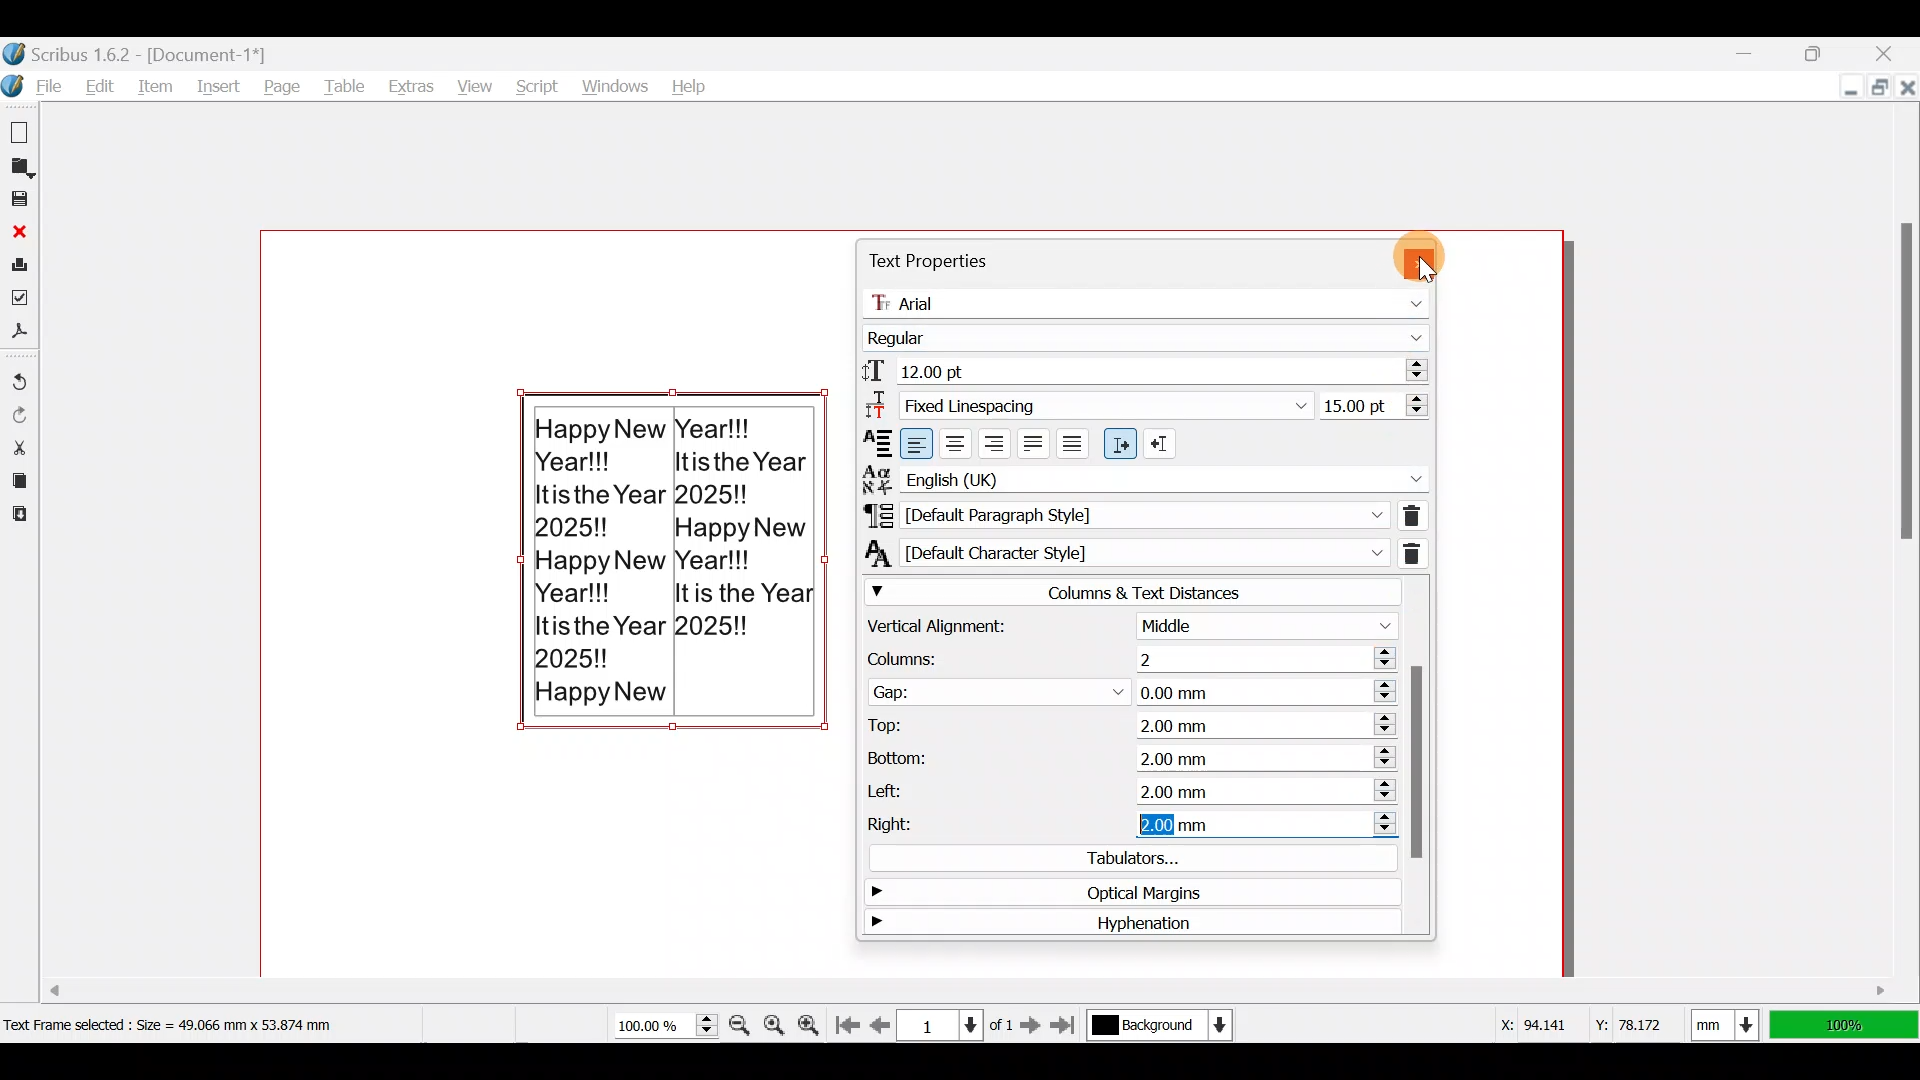 Image resolution: width=1920 pixels, height=1080 pixels. I want to click on Copy, so click(18, 480).